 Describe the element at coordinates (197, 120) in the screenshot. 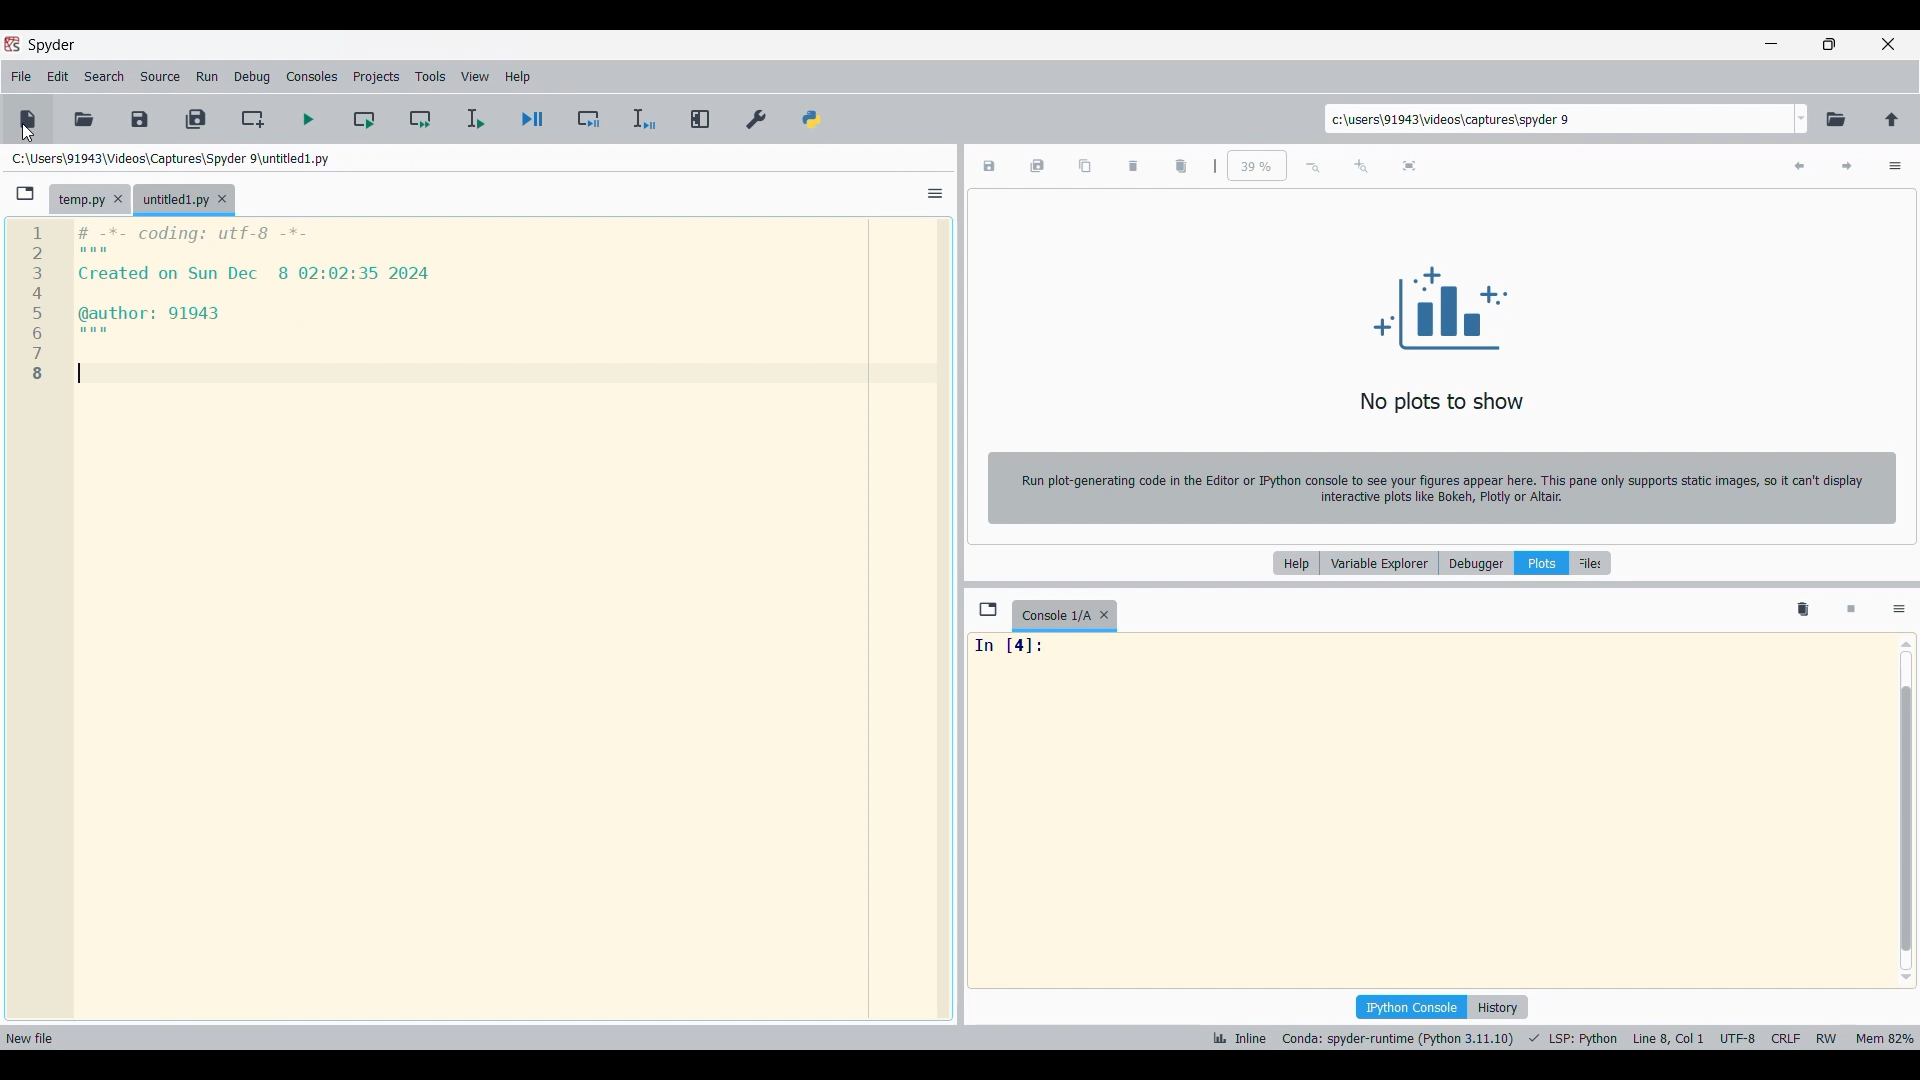

I see `Save all` at that location.